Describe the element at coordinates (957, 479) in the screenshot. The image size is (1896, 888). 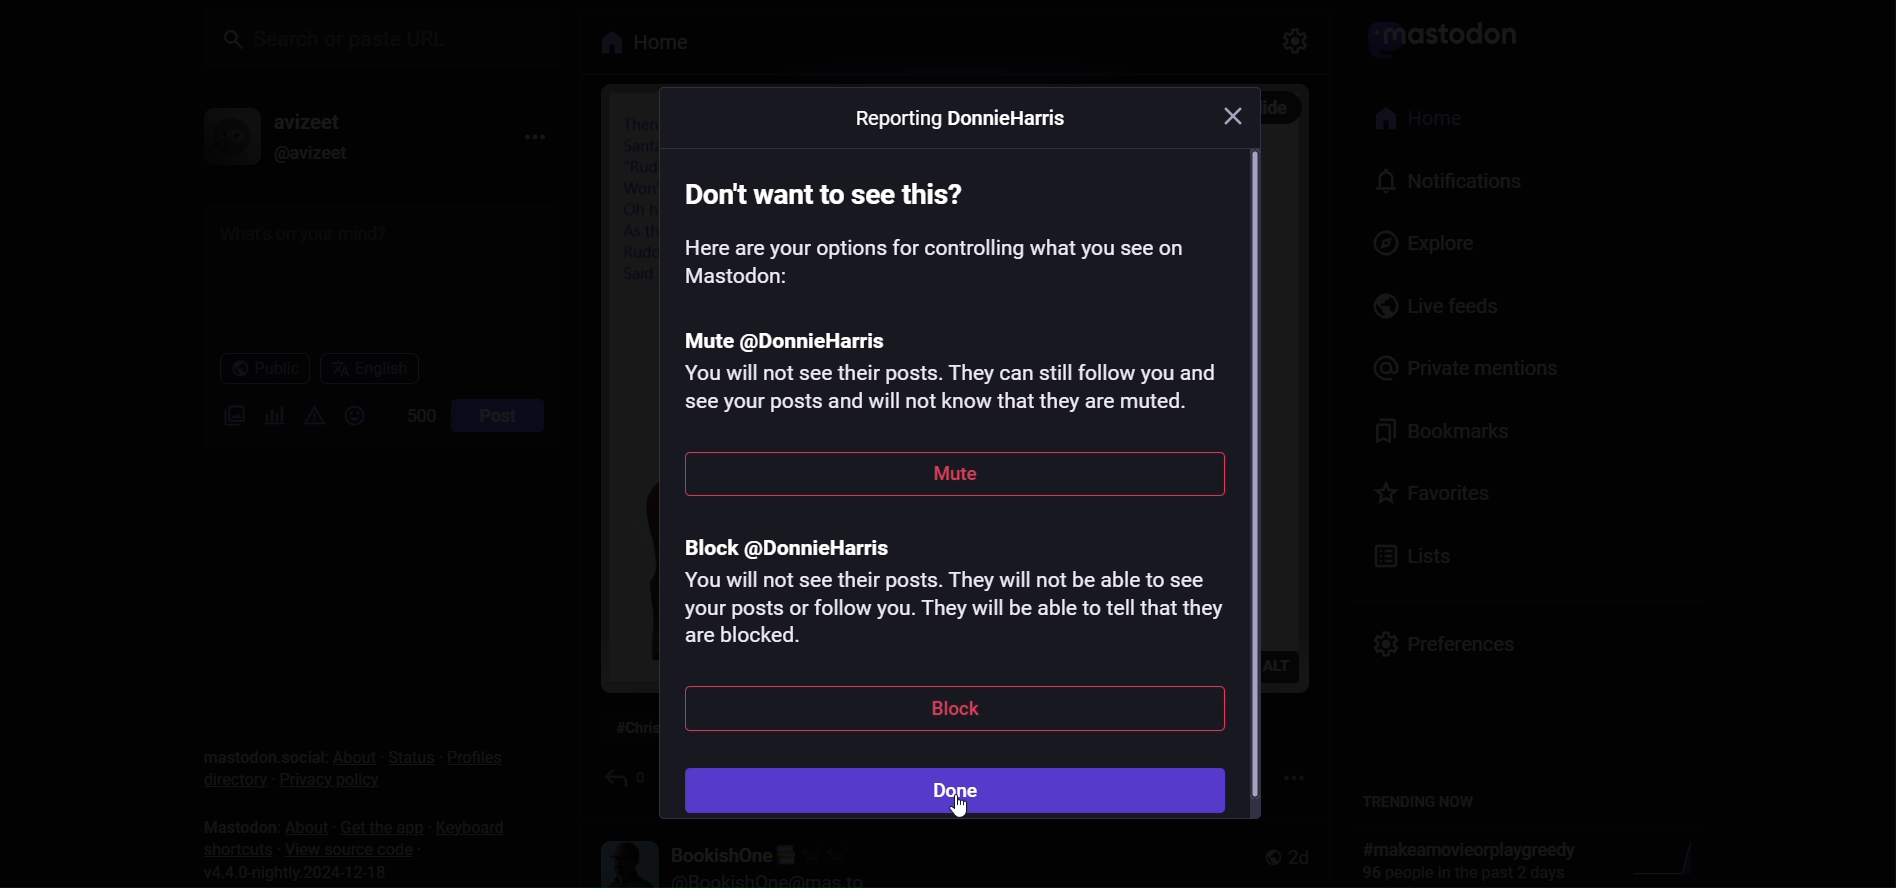
I see `mute` at that location.